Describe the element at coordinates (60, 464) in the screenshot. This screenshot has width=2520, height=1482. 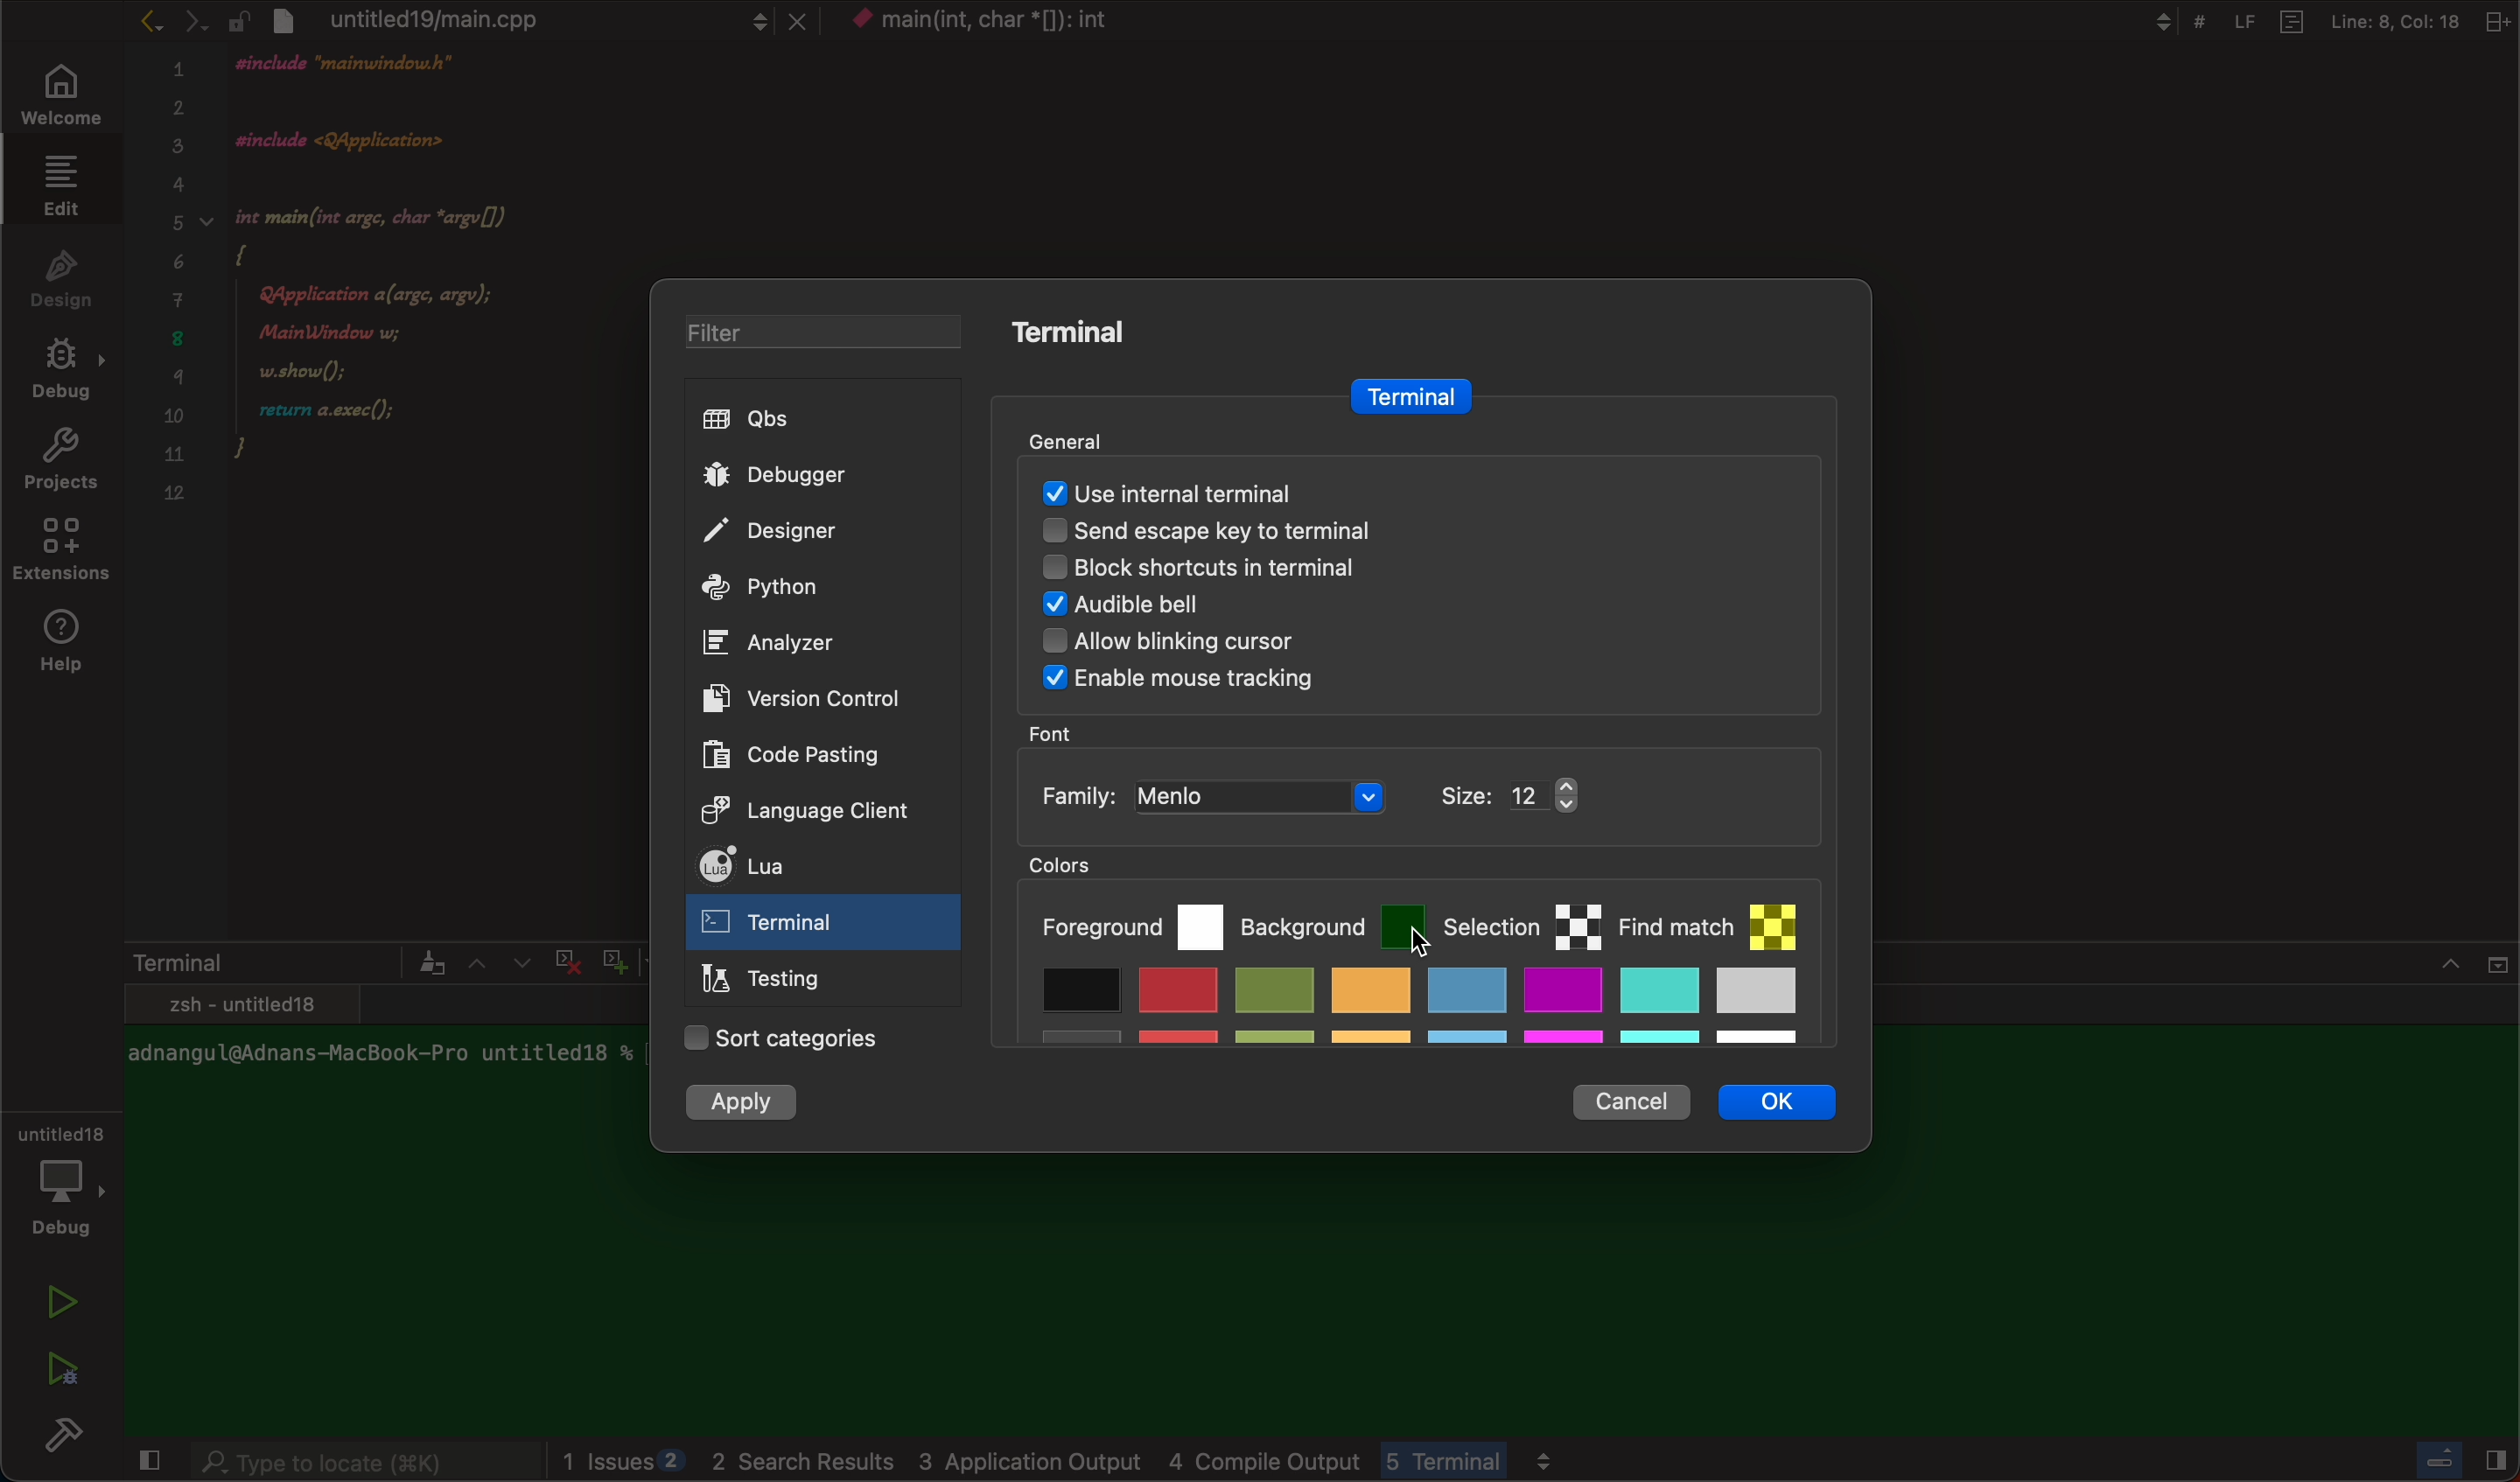
I see `projects` at that location.